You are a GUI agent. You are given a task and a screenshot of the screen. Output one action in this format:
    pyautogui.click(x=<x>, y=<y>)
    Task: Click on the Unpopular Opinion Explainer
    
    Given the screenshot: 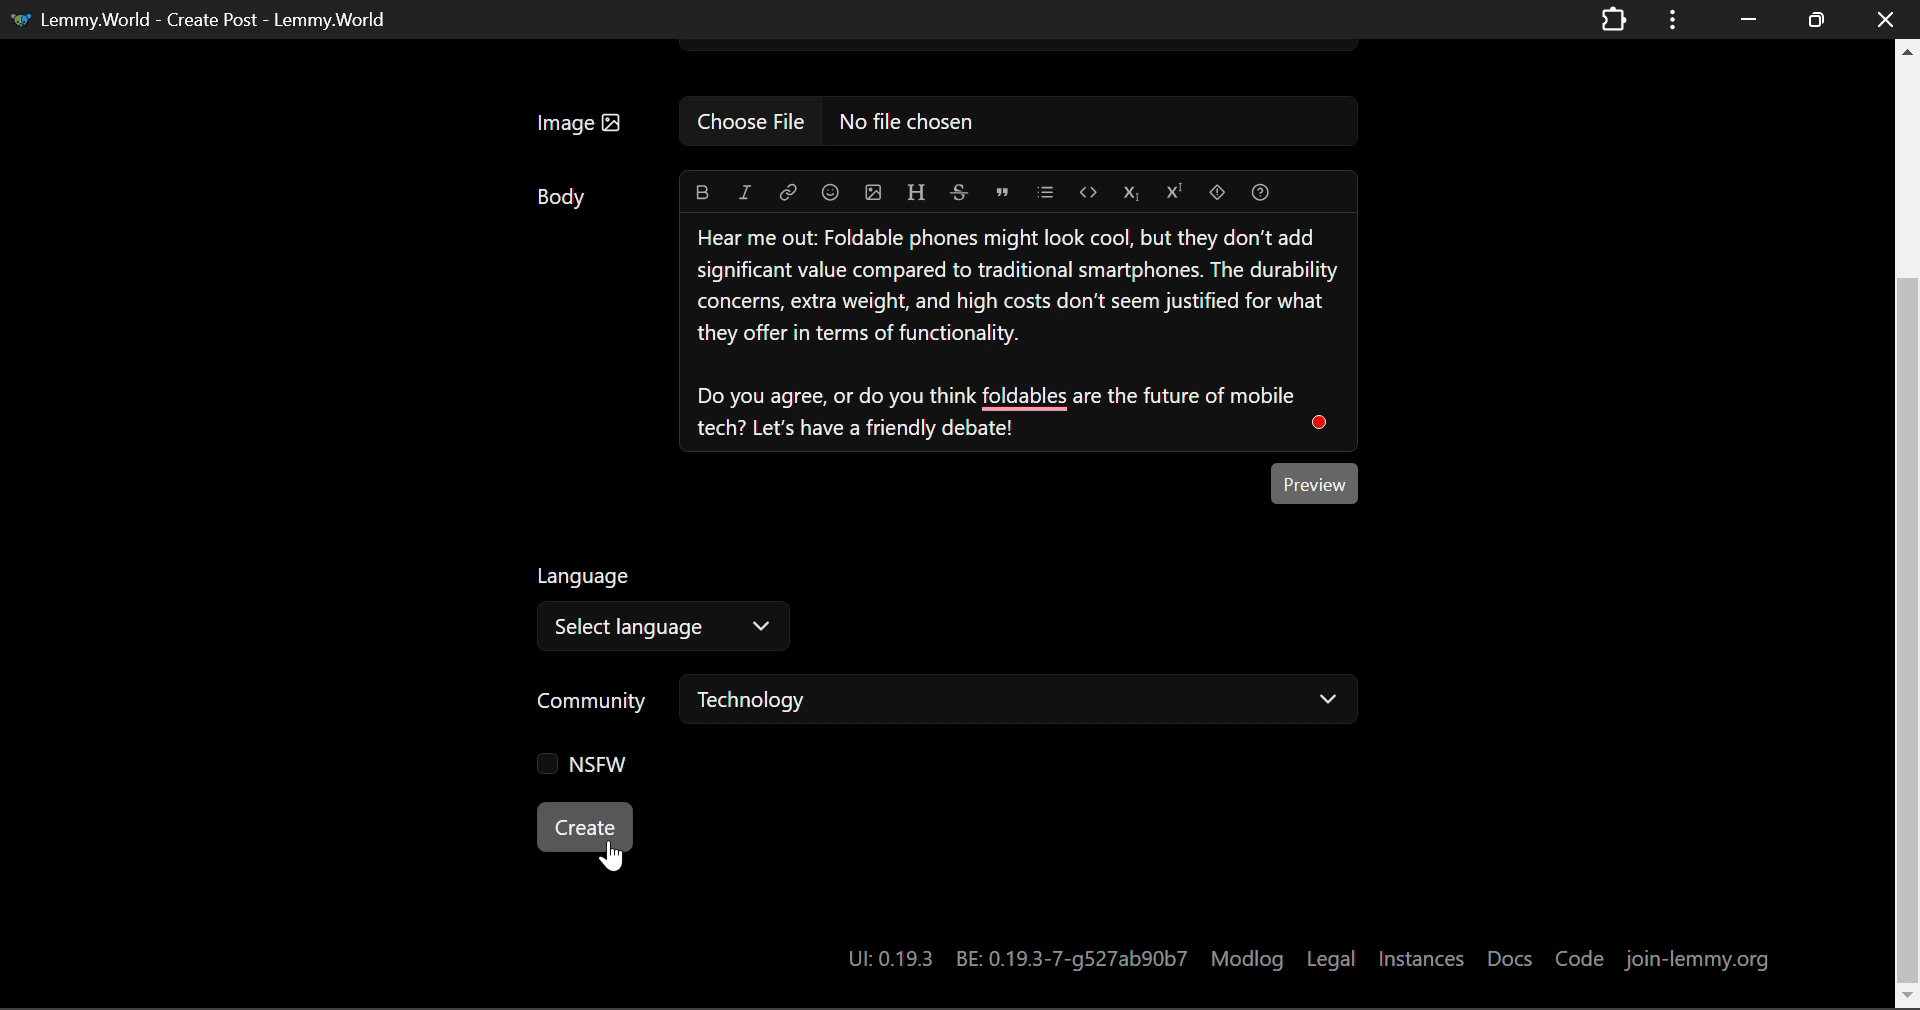 What is the action you would take?
    pyautogui.click(x=1020, y=333)
    